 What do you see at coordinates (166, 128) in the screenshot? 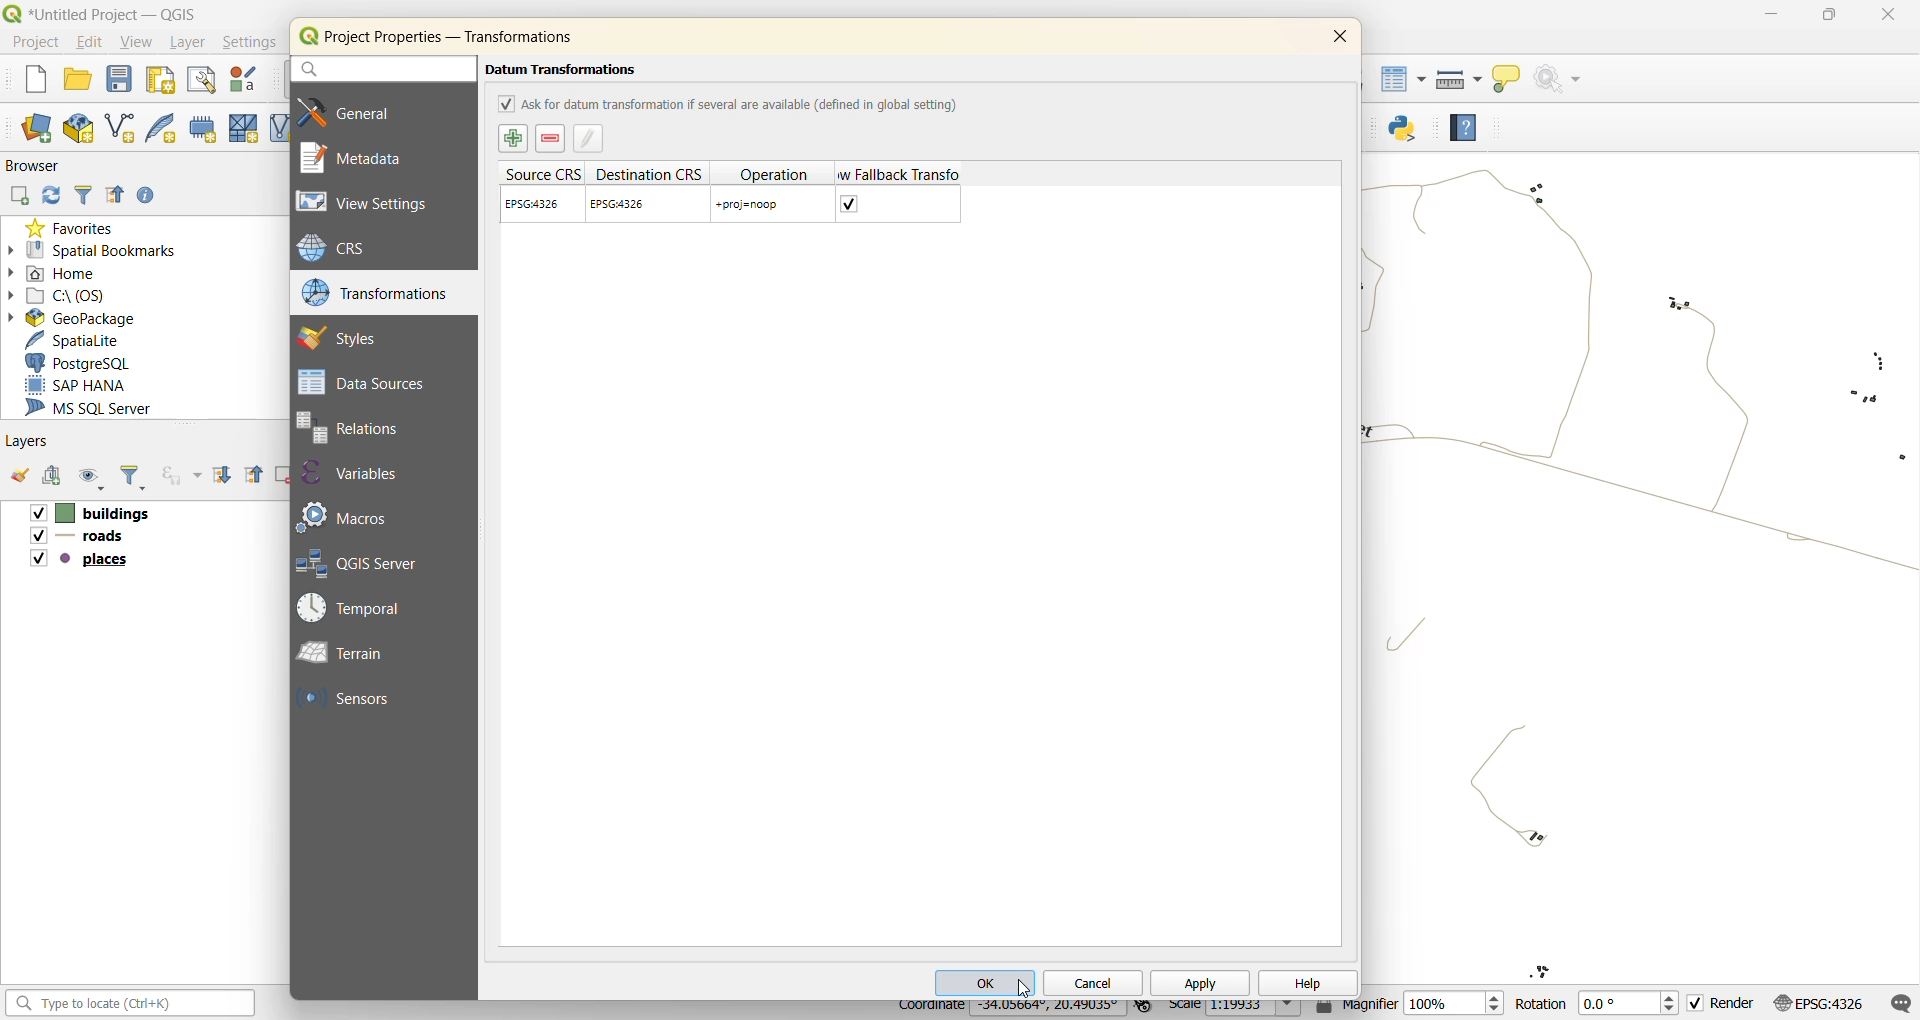
I see `new spatialite` at bounding box center [166, 128].